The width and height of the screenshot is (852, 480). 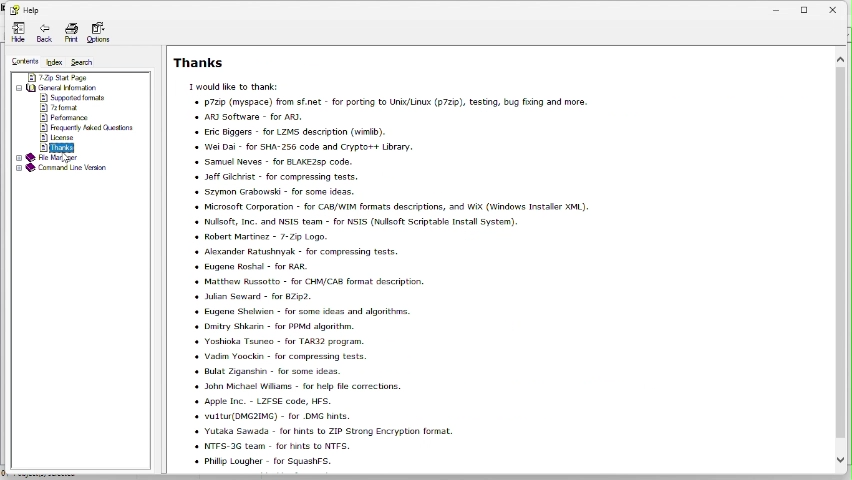 What do you see at coordinates (52, 62) in the screenshot?
I see `Index ` at bounding box center [52, 62].